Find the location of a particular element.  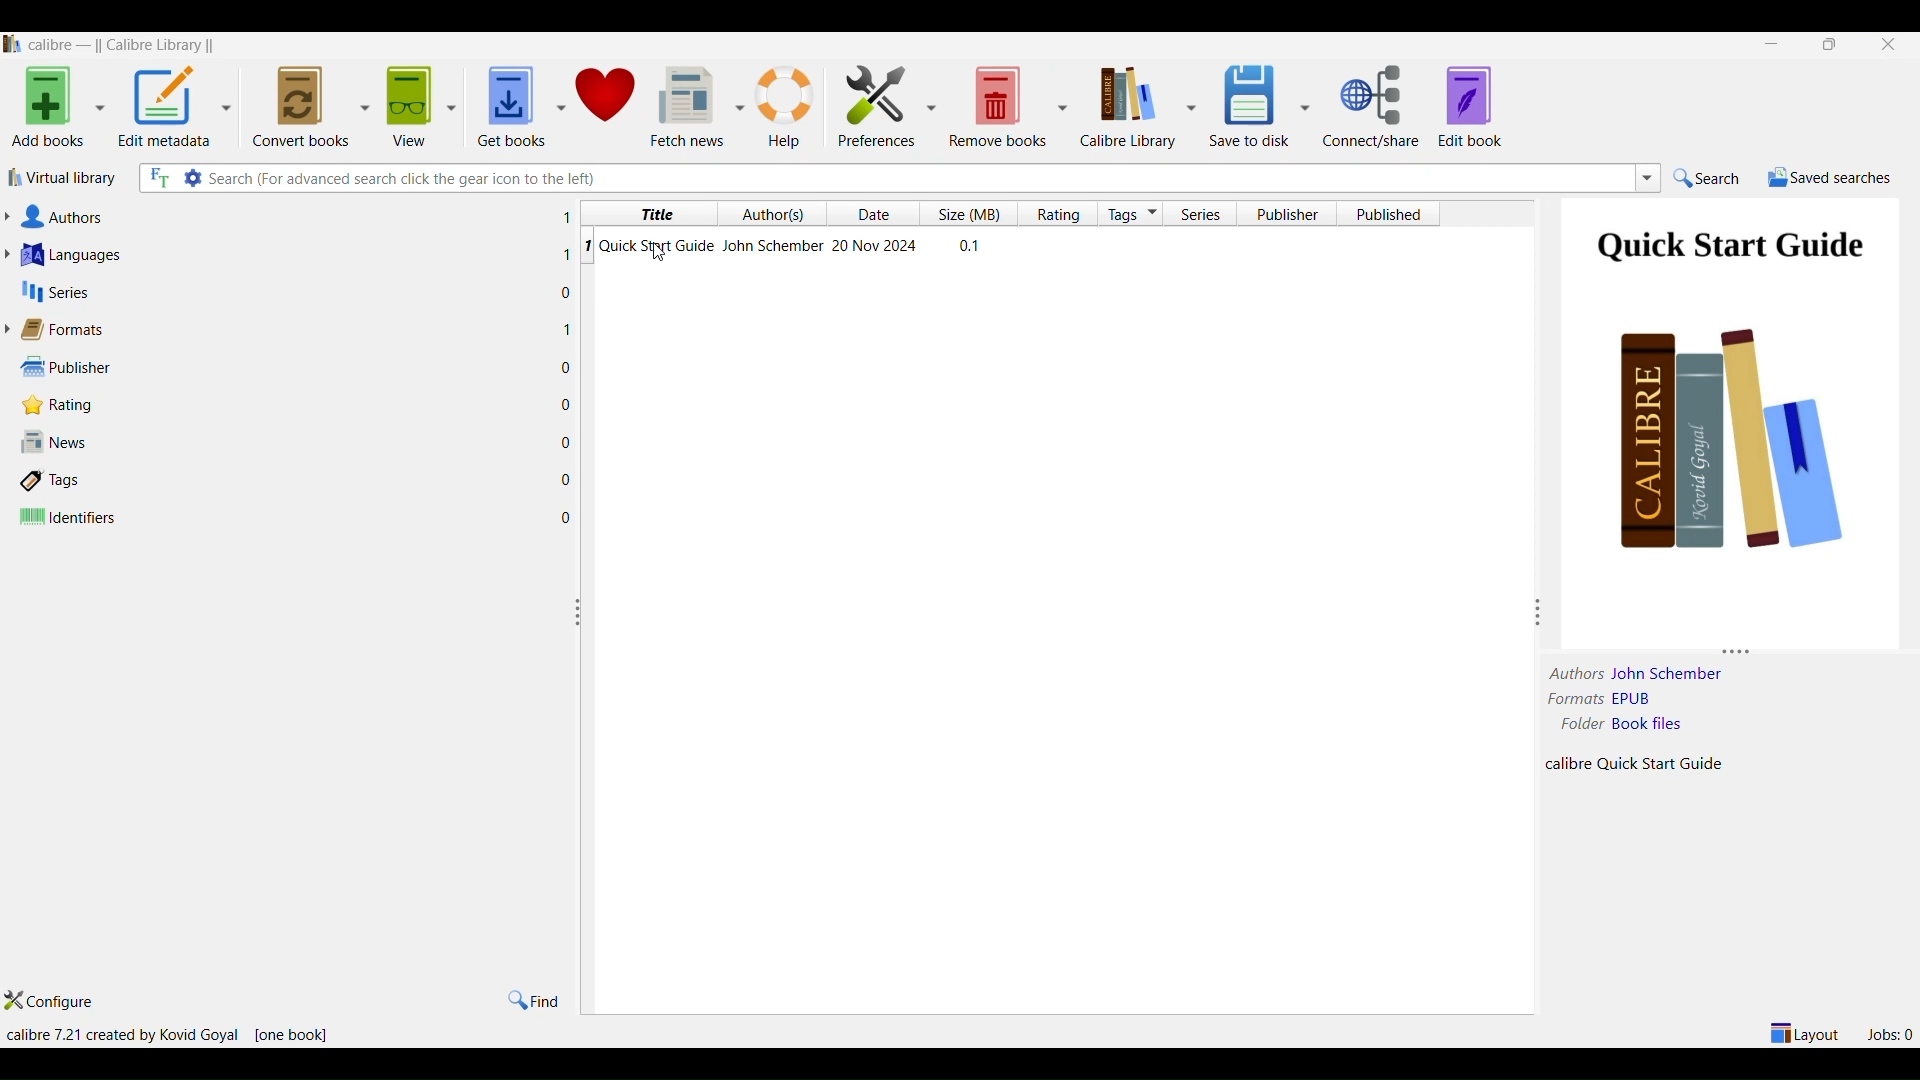

news  is located at coordinates (298, 440).